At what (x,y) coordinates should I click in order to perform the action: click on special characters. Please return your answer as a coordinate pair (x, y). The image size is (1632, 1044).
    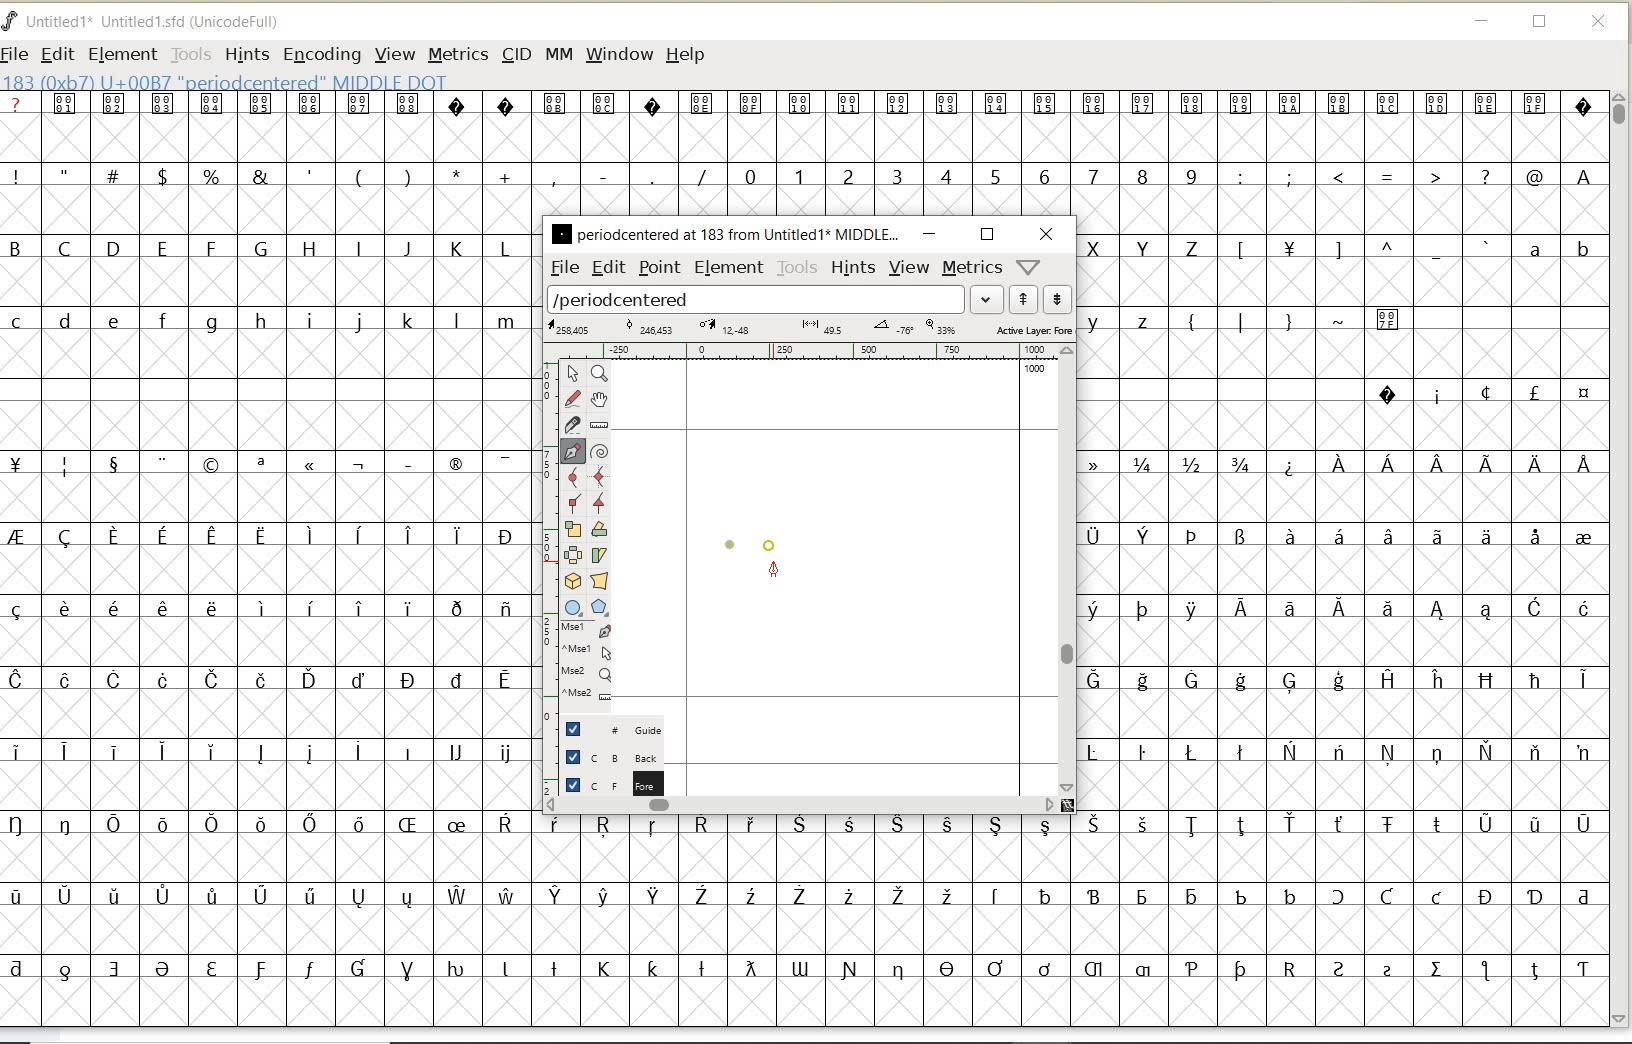
    Looking at the image, I should click on (1483, 393).